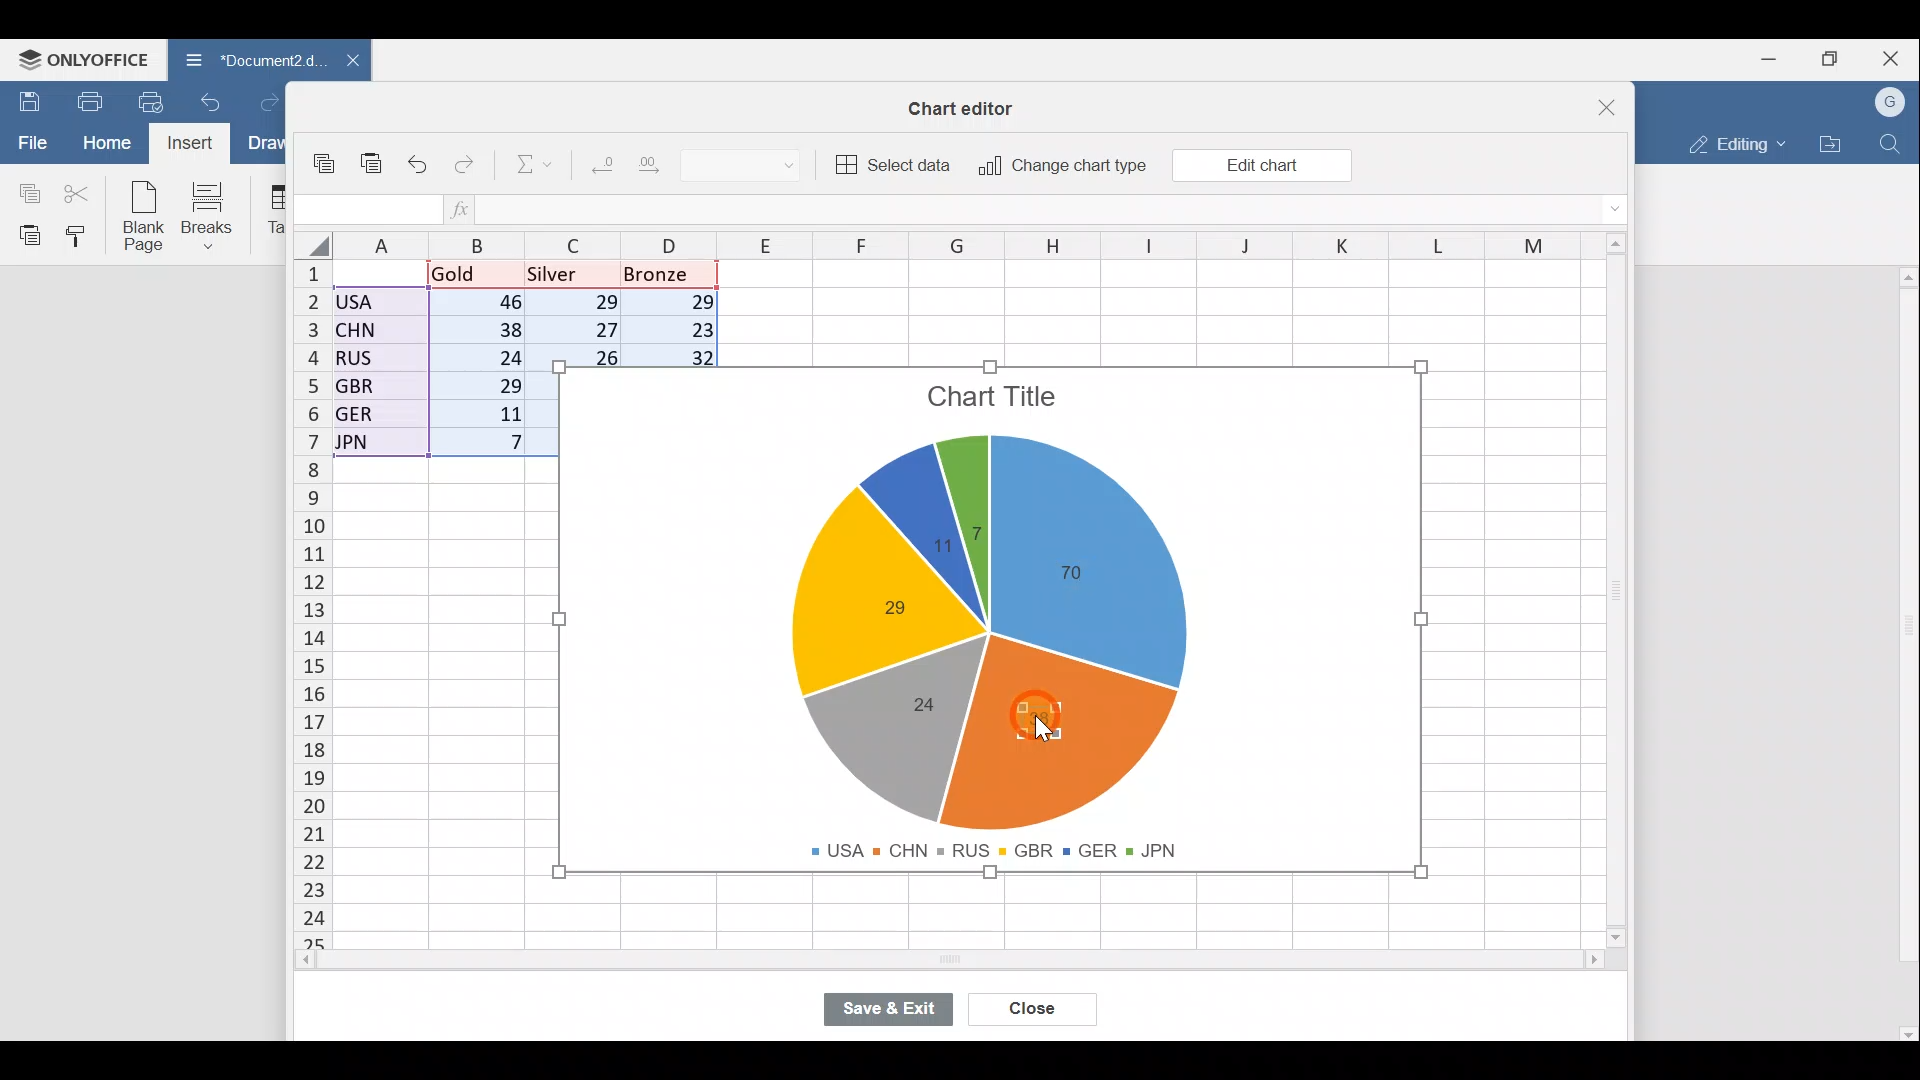 The height and width of the screenshot is (1080, 1920). Describe the element at coordinates (1894, 140) in the screenshot. I see `Find` at that location.